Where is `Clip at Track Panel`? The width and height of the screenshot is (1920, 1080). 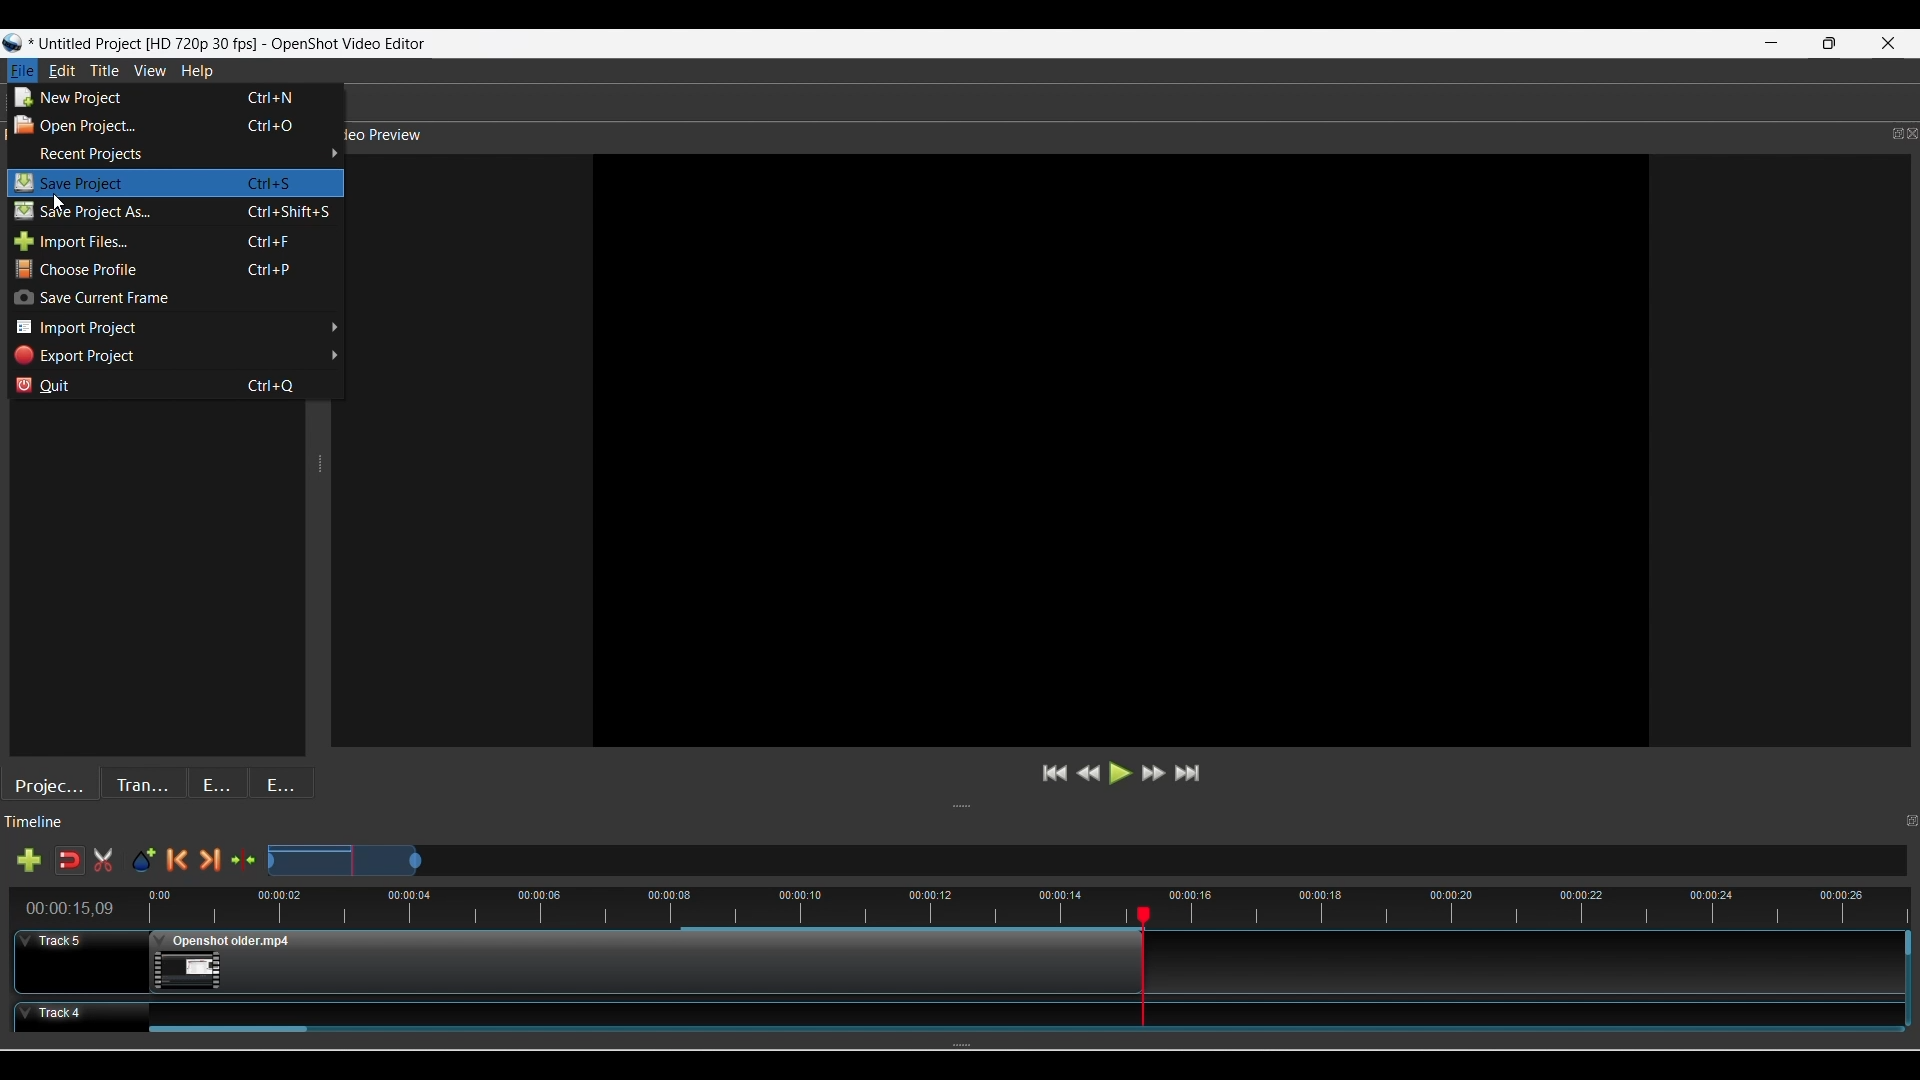
Clip at Track Panel is located at coordinates (649, 964).